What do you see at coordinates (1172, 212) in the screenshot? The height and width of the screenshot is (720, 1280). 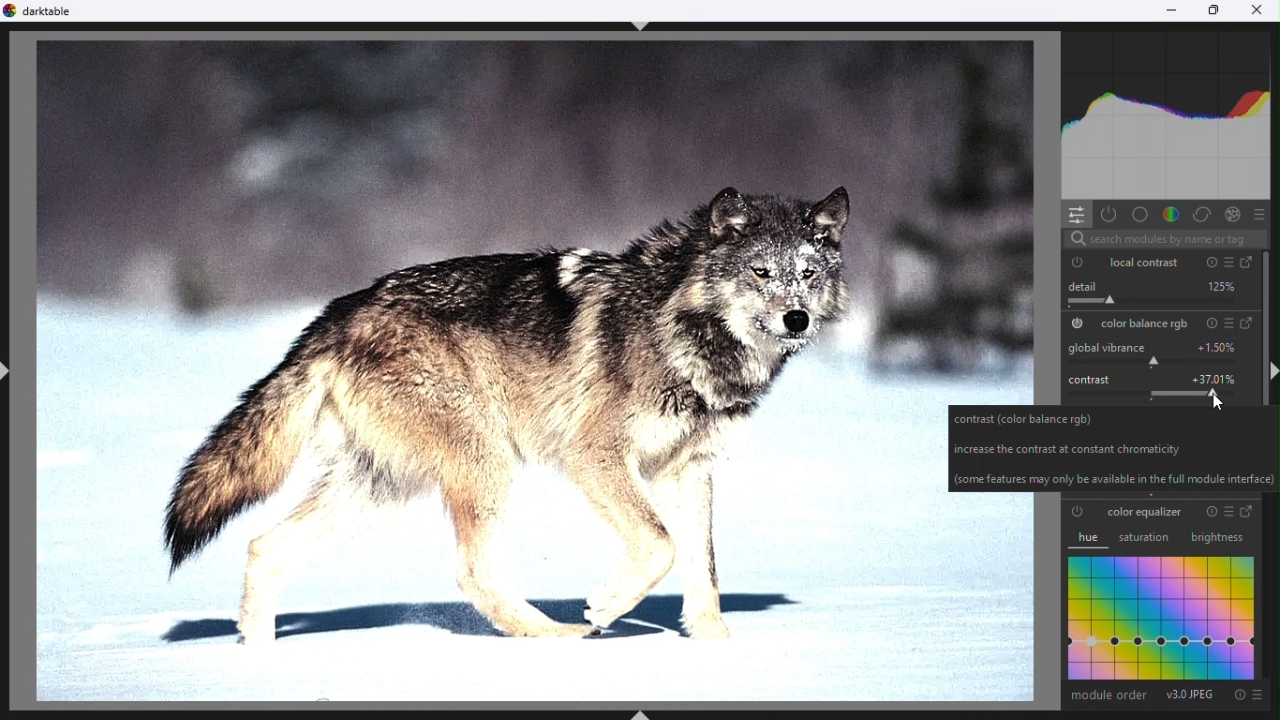 I see `color` at bounding box center [1172, 212].